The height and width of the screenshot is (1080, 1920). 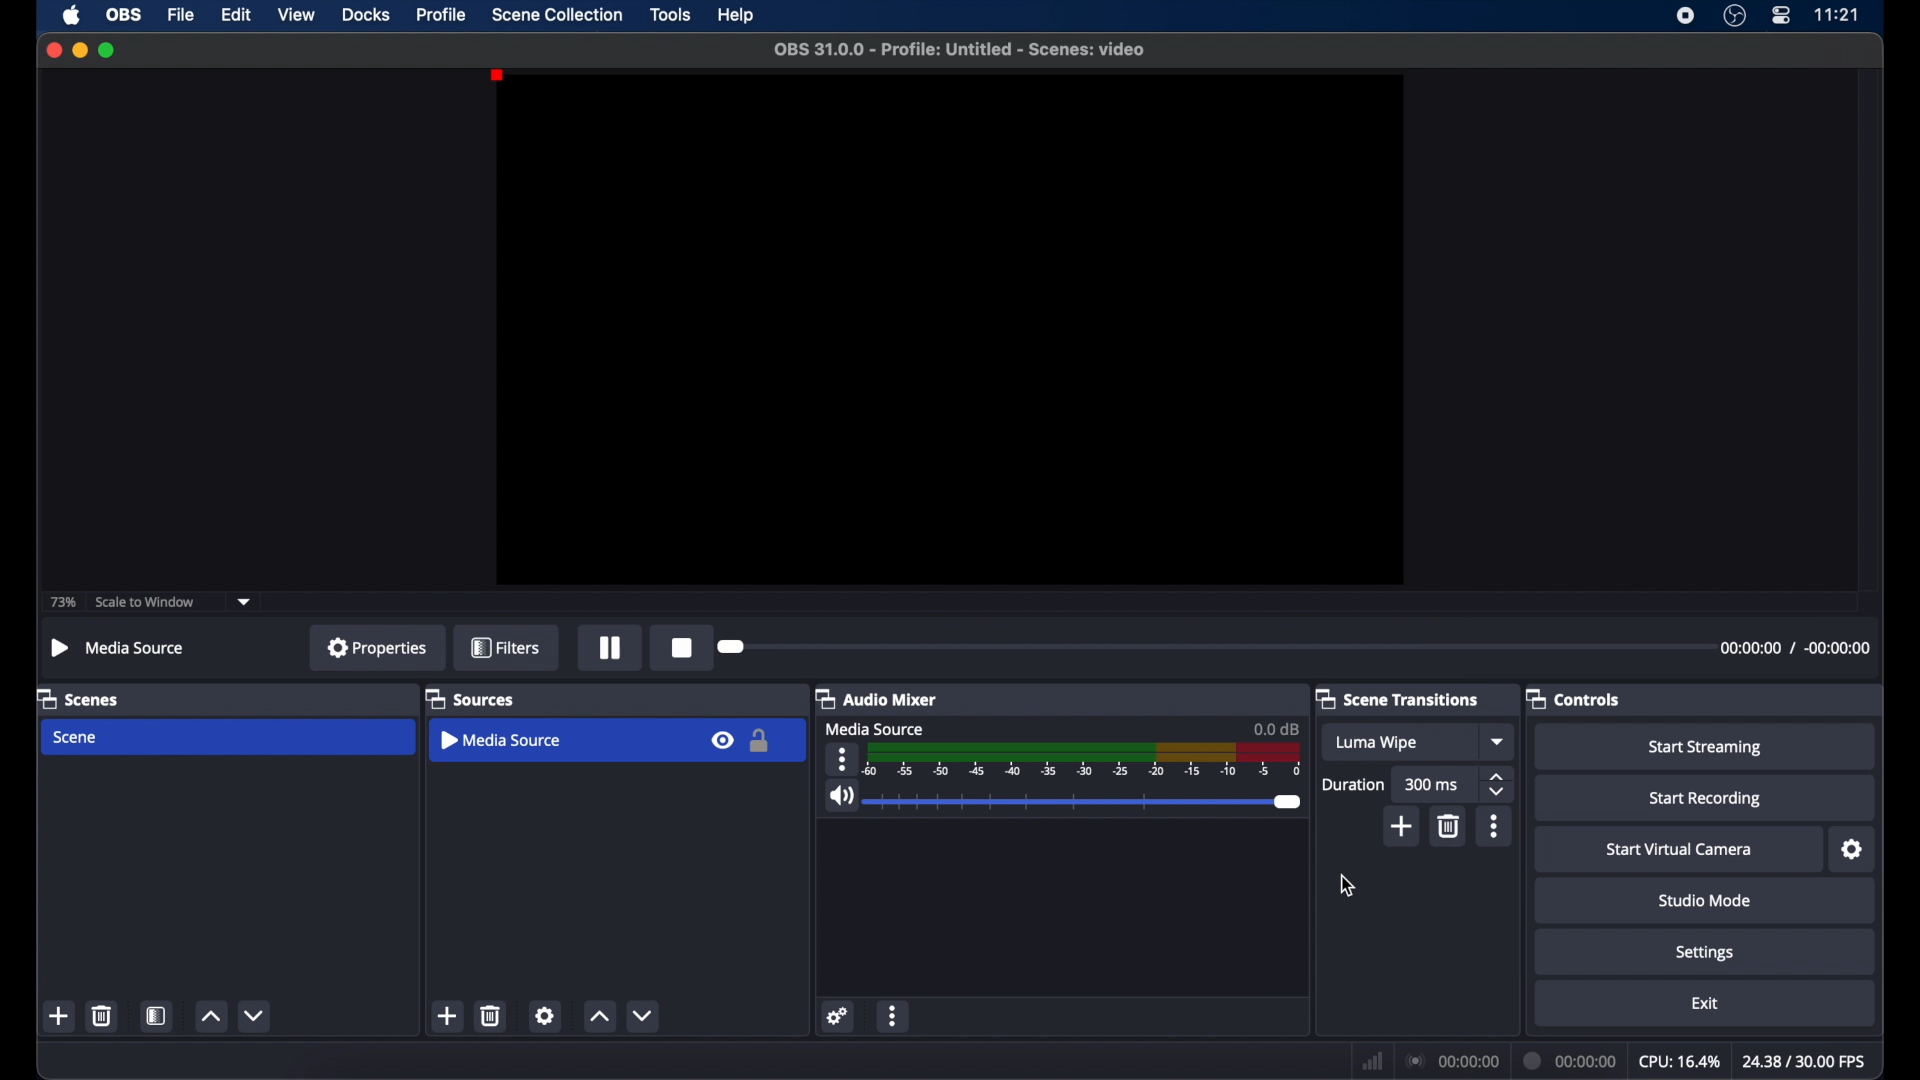 What do you see at coordinates (492, 1015) in the screenshot?
I see `delete` at bounding box center [492, 1015].